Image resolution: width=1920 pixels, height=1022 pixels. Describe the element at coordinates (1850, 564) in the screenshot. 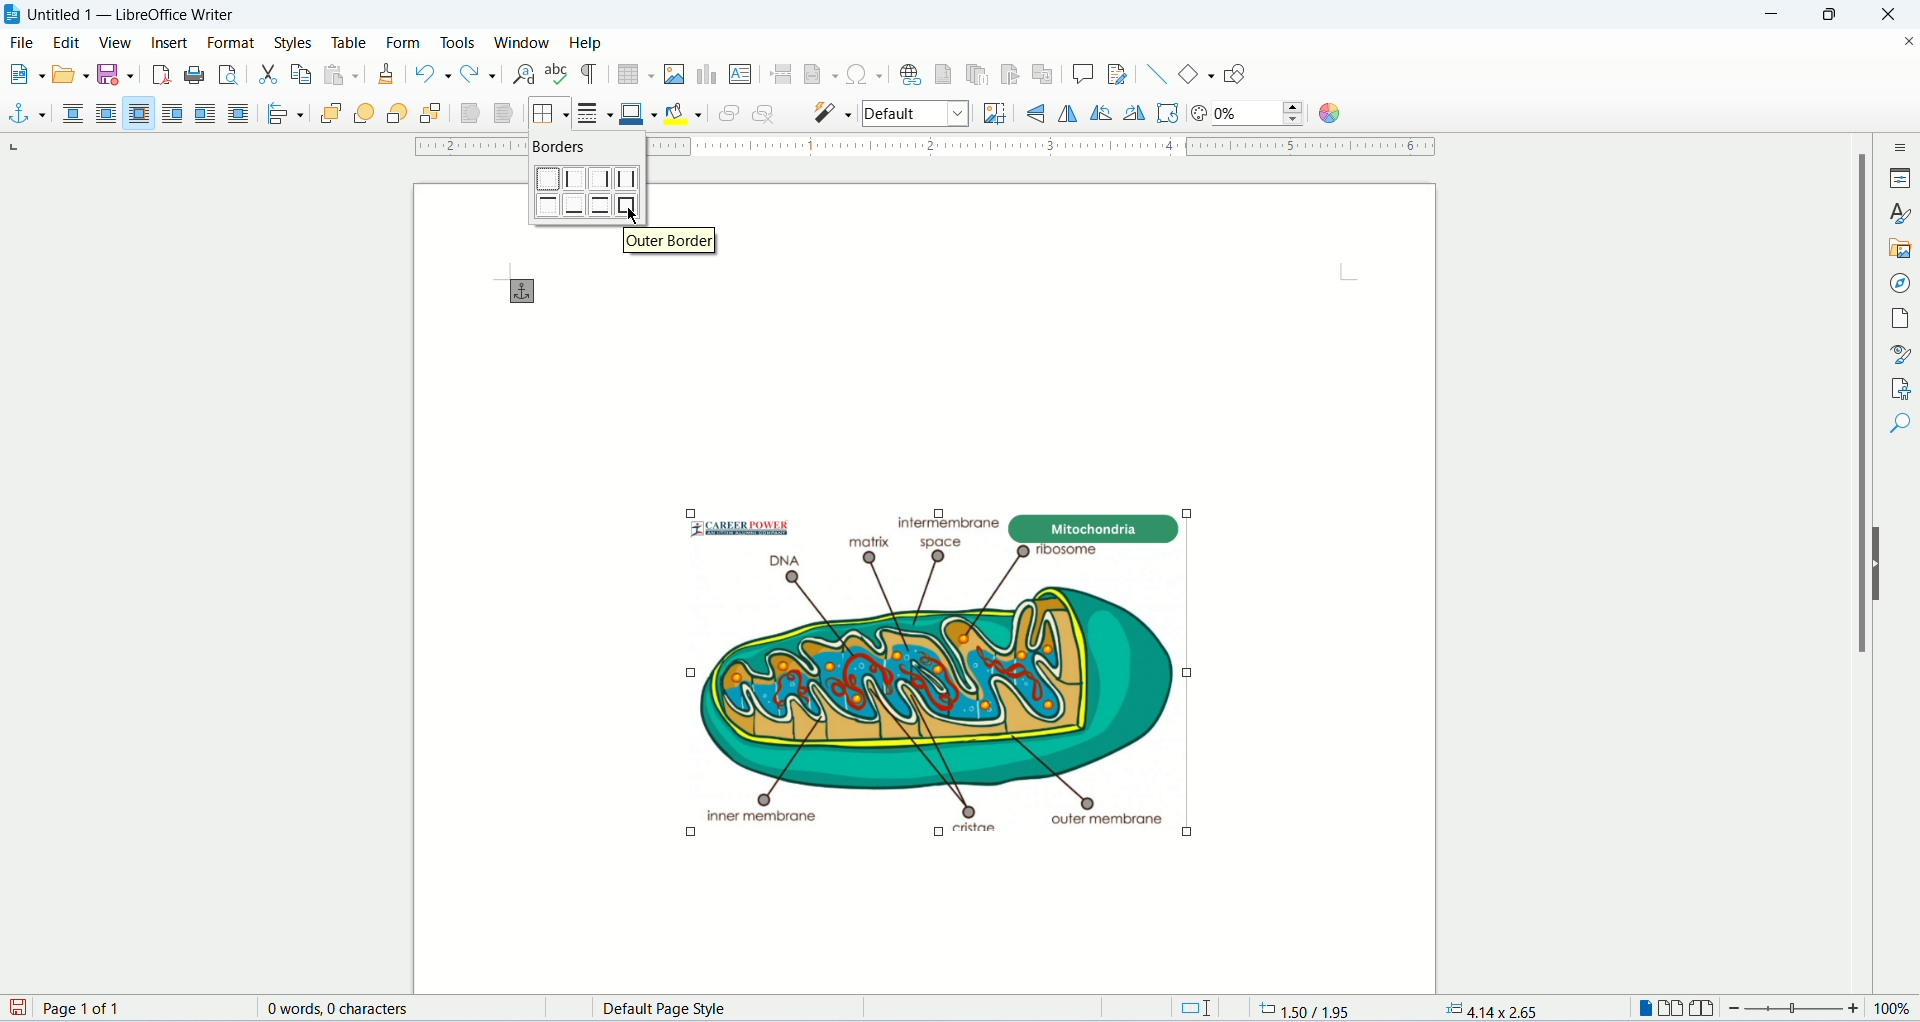

I see `vertical scroll bar` at that location.